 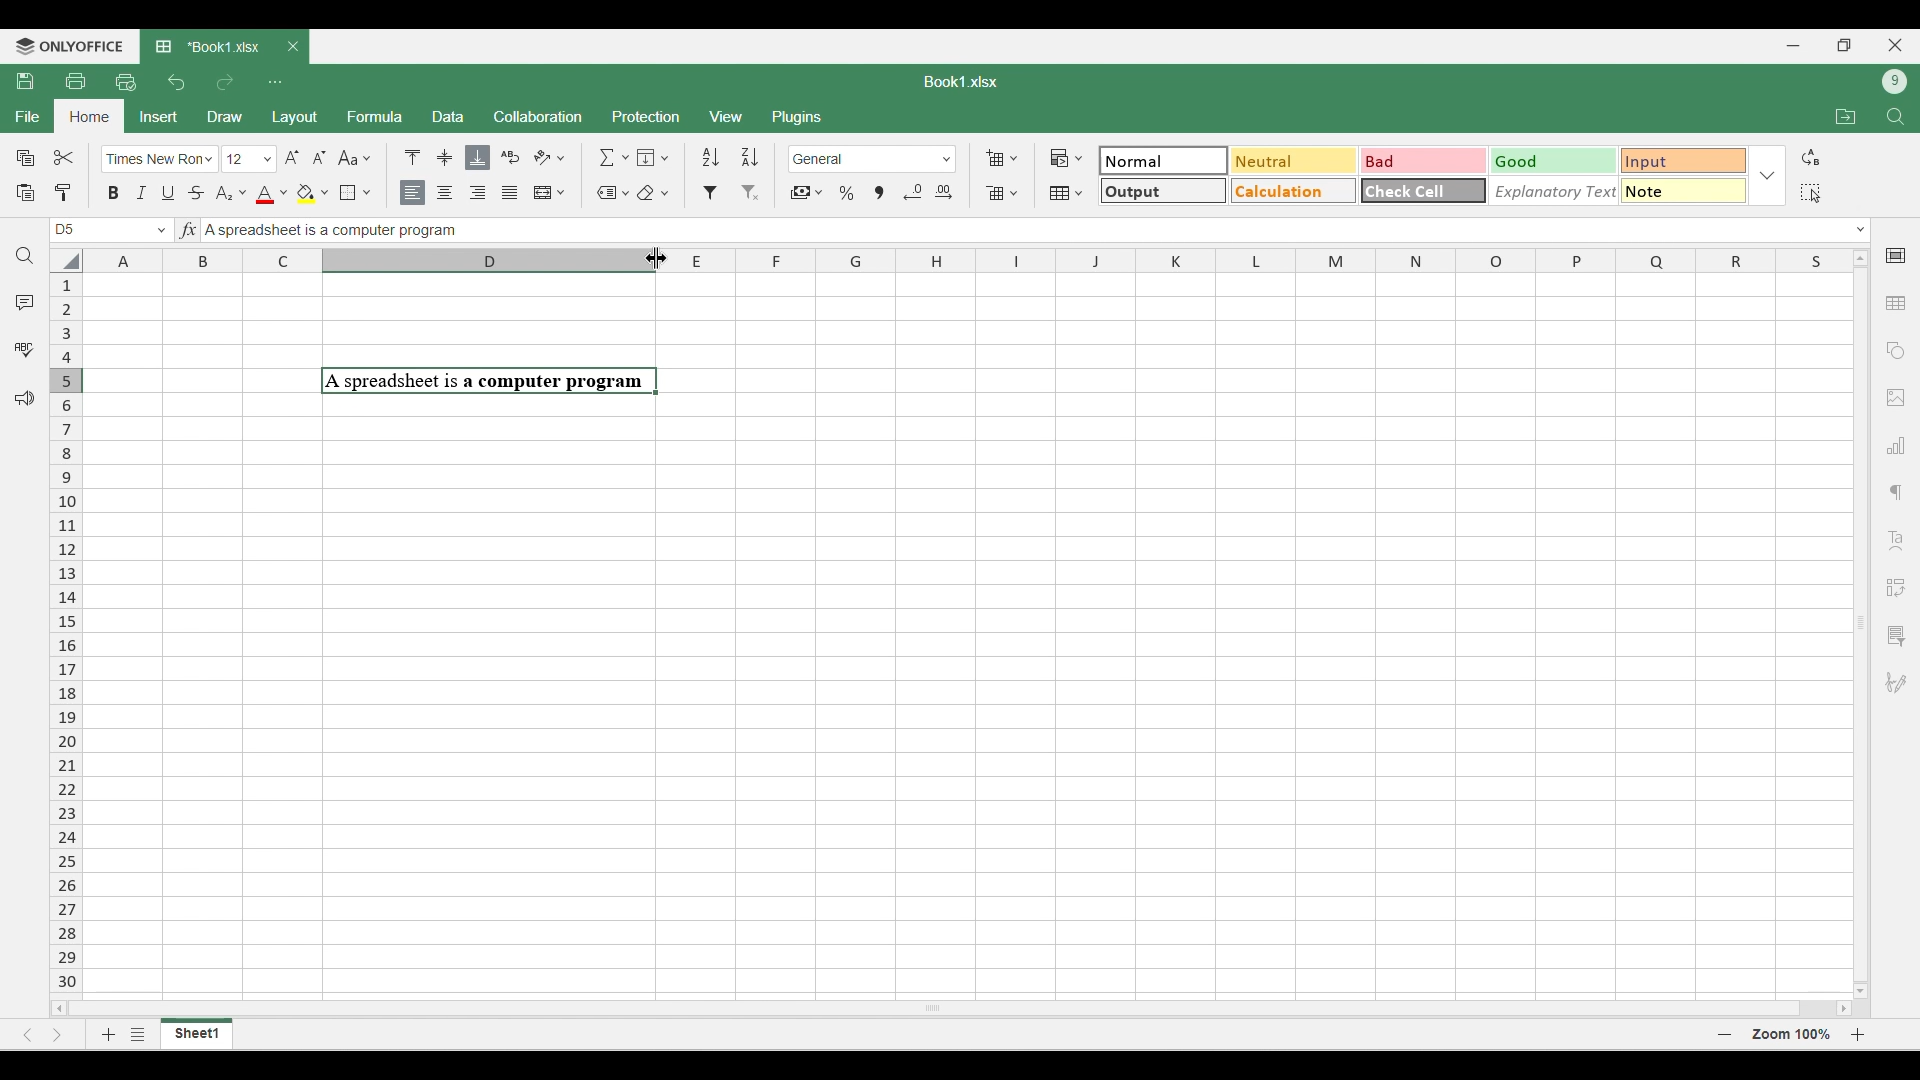 I want to click on Italics, so click(x=141, y=192).